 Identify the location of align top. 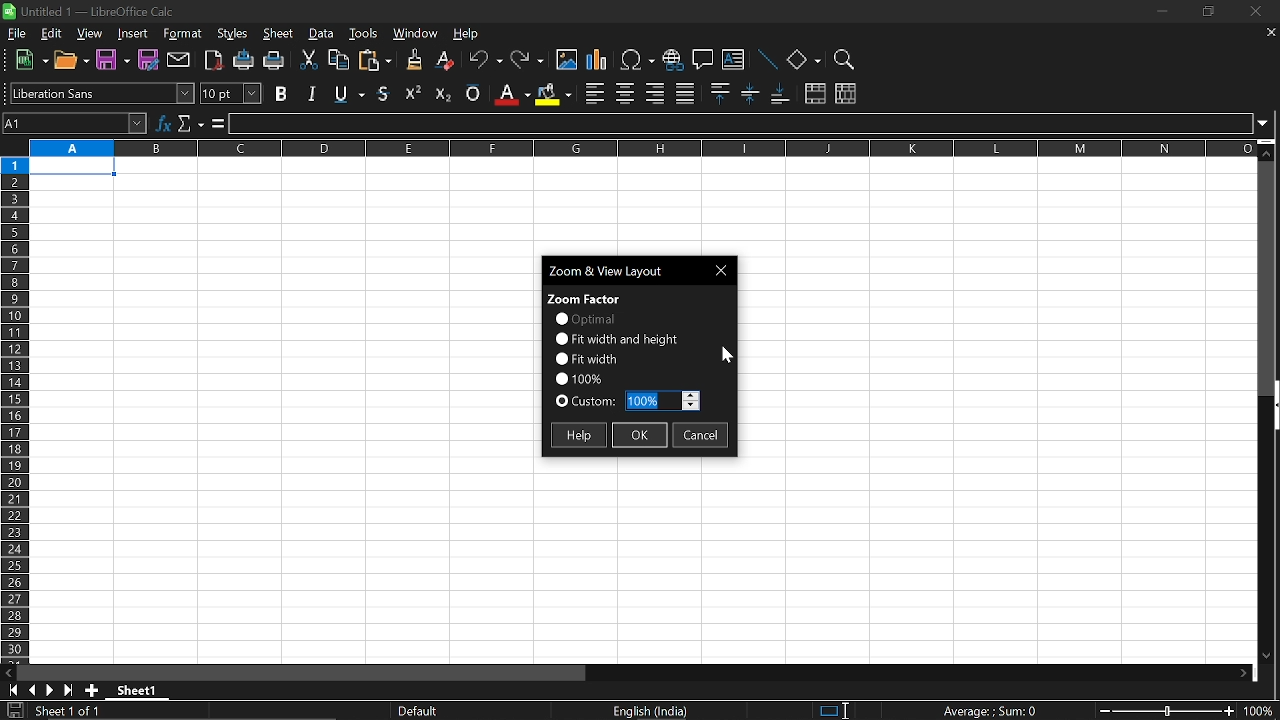
(718, 93).